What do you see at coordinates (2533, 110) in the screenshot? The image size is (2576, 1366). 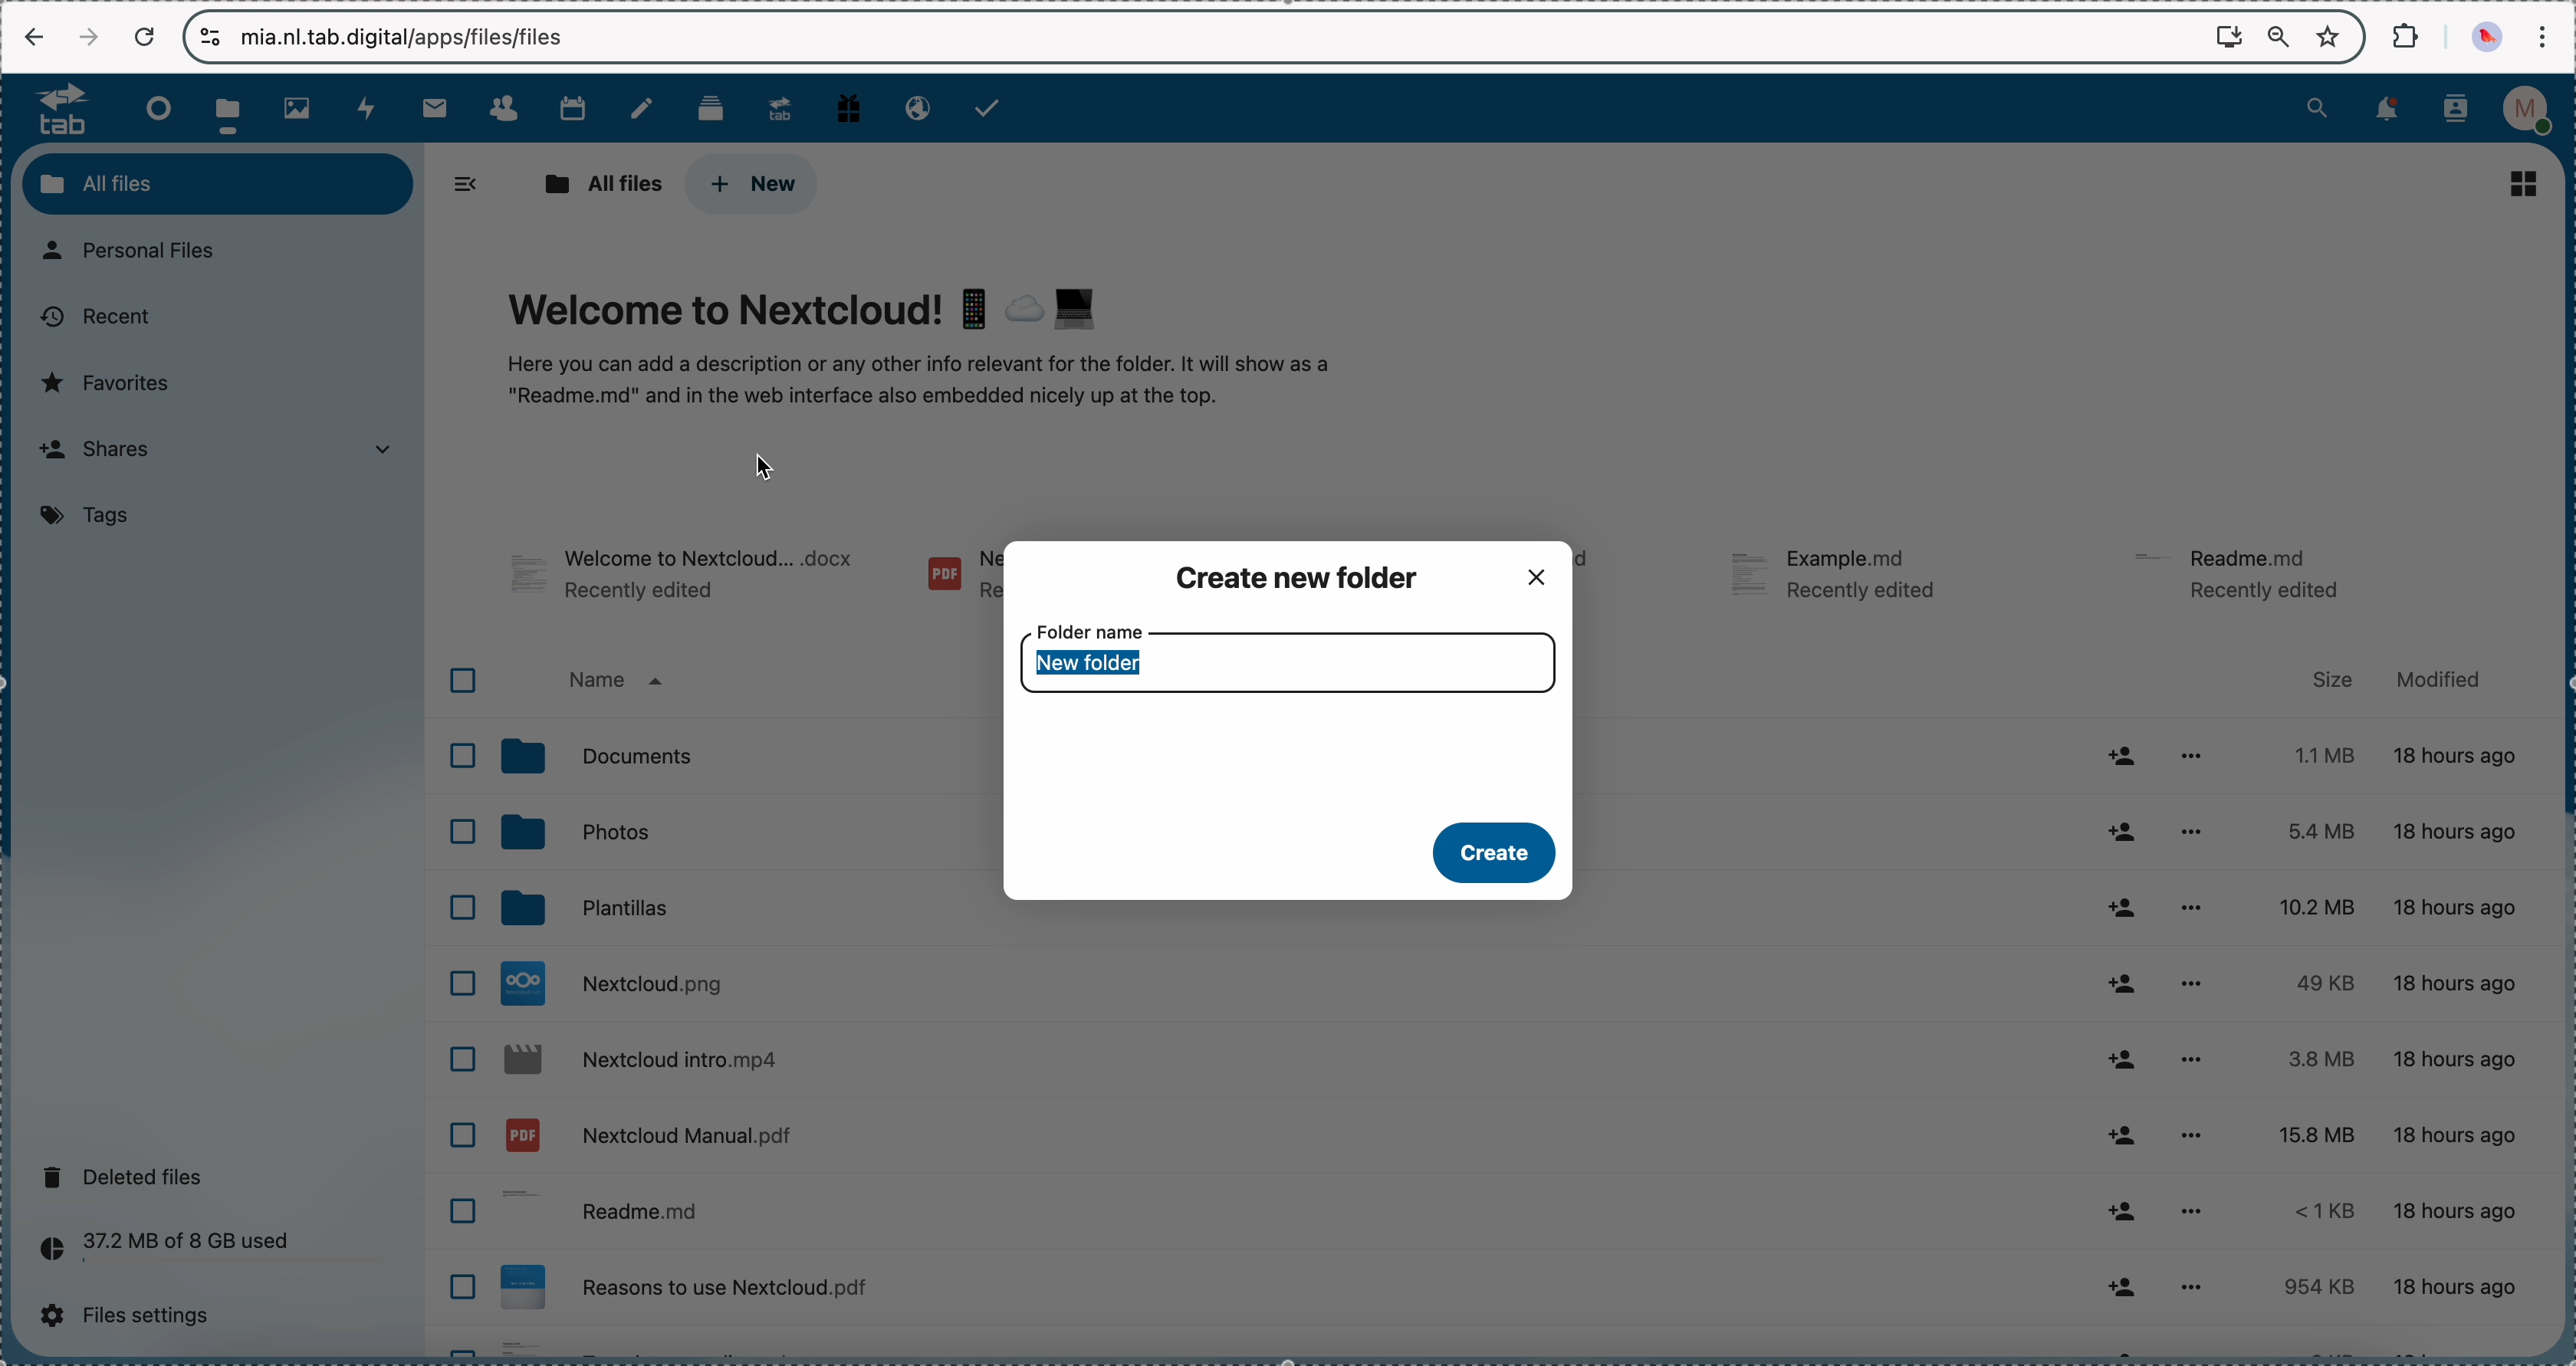 I see `profile` at bounding box center [2533, 110].